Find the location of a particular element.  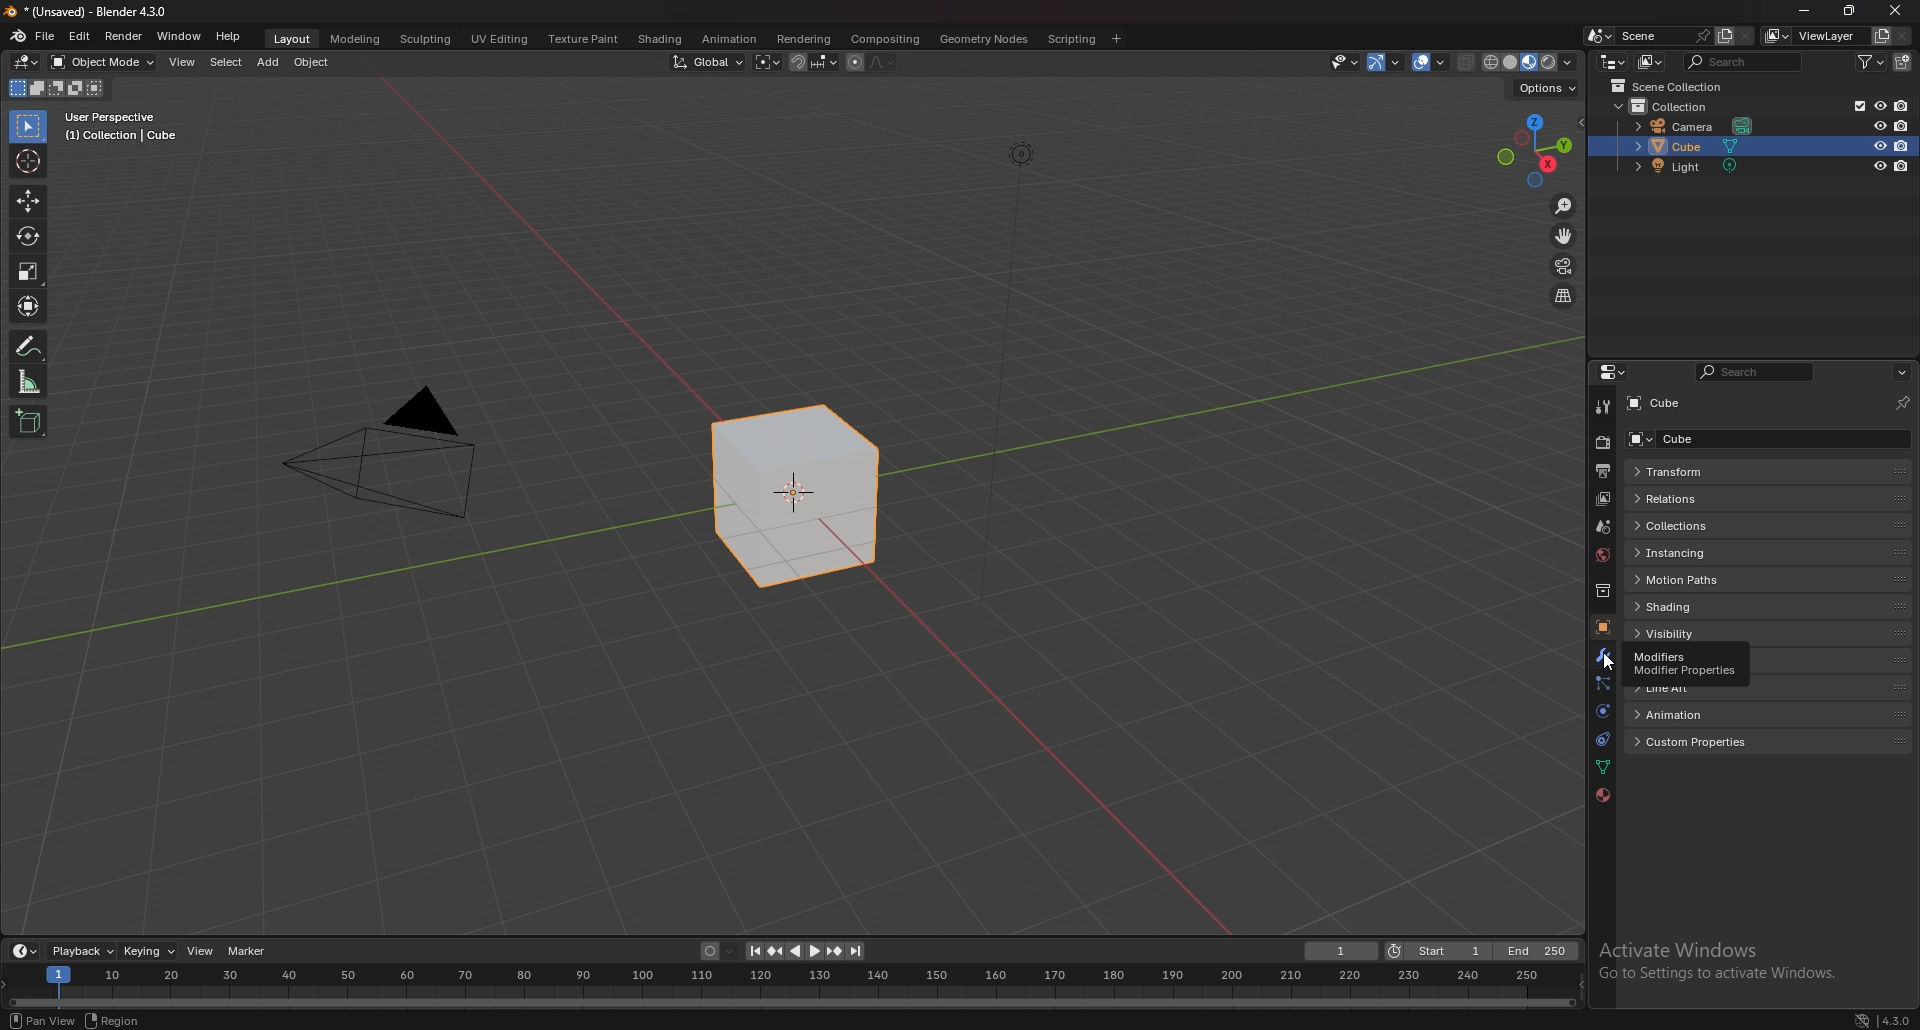

light is located at coordinates (1693, 167).